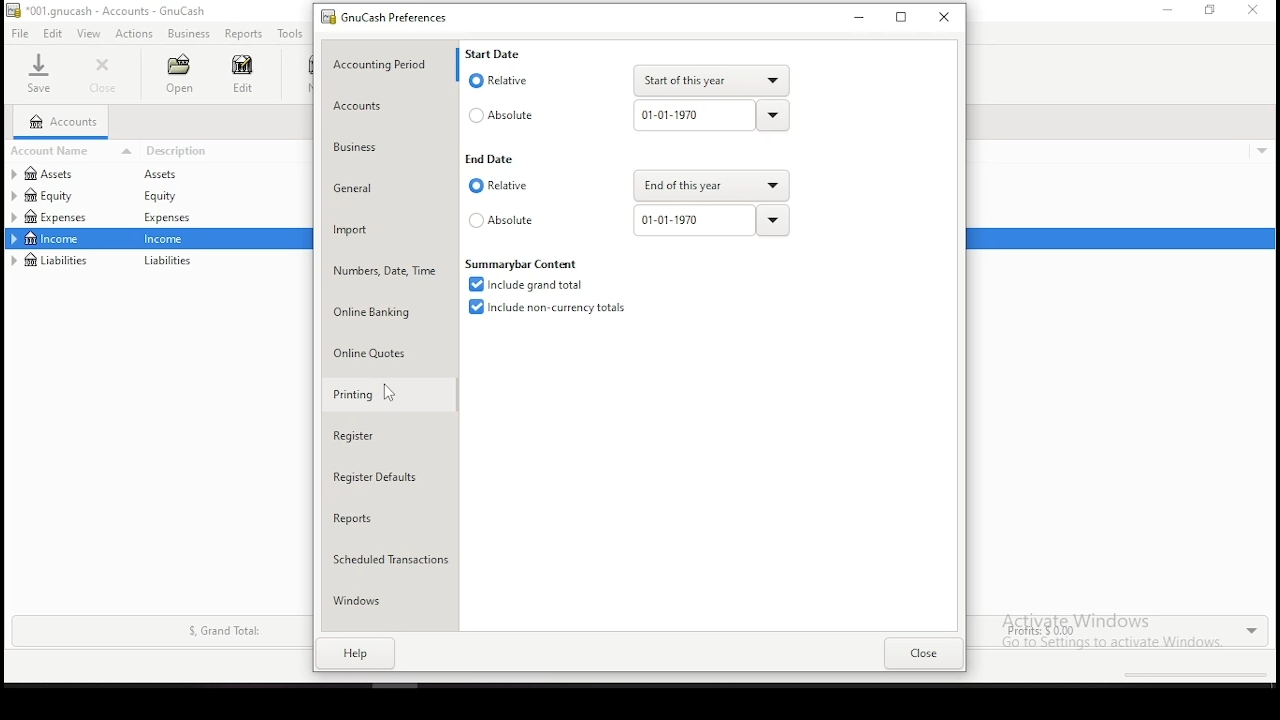 Image resolution: width=1280 pixels, height=720 pixels. I want to click on minimize, so click(901, 20).